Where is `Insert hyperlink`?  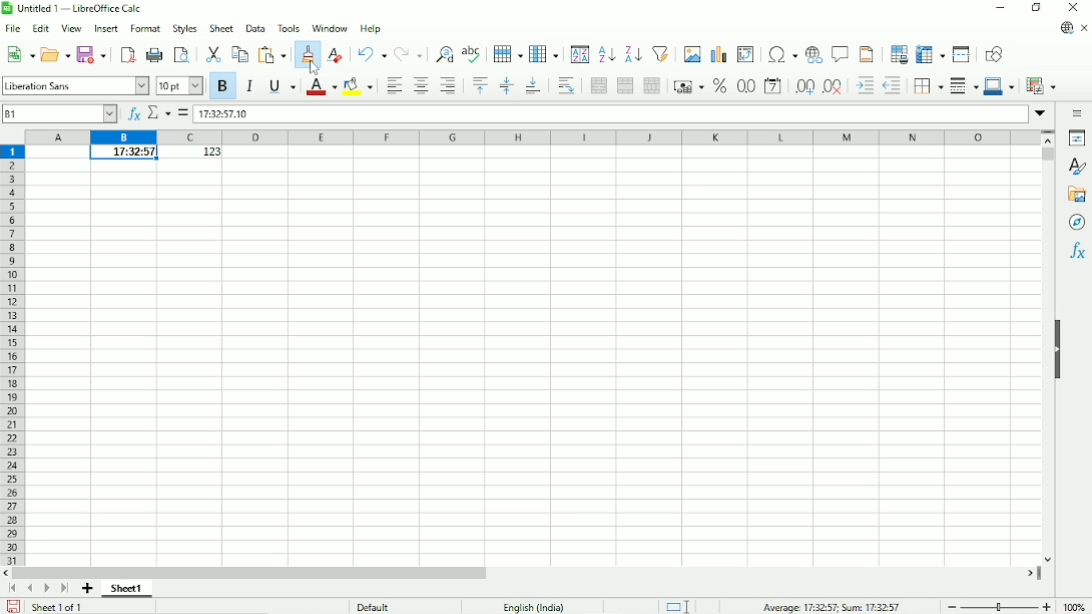 Insert hyperlink is located at coordinates (814, 55).